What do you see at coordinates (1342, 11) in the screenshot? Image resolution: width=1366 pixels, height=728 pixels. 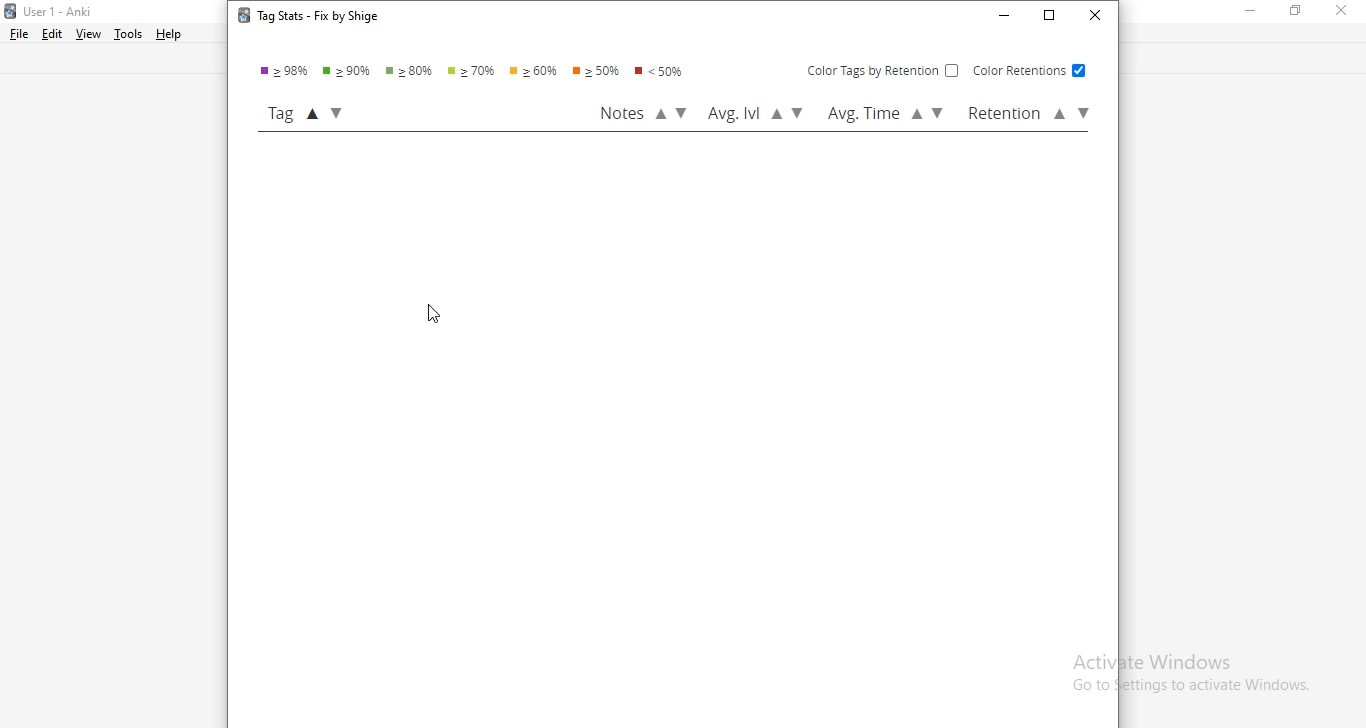 I see `close` at bounding box center [1342, 11].